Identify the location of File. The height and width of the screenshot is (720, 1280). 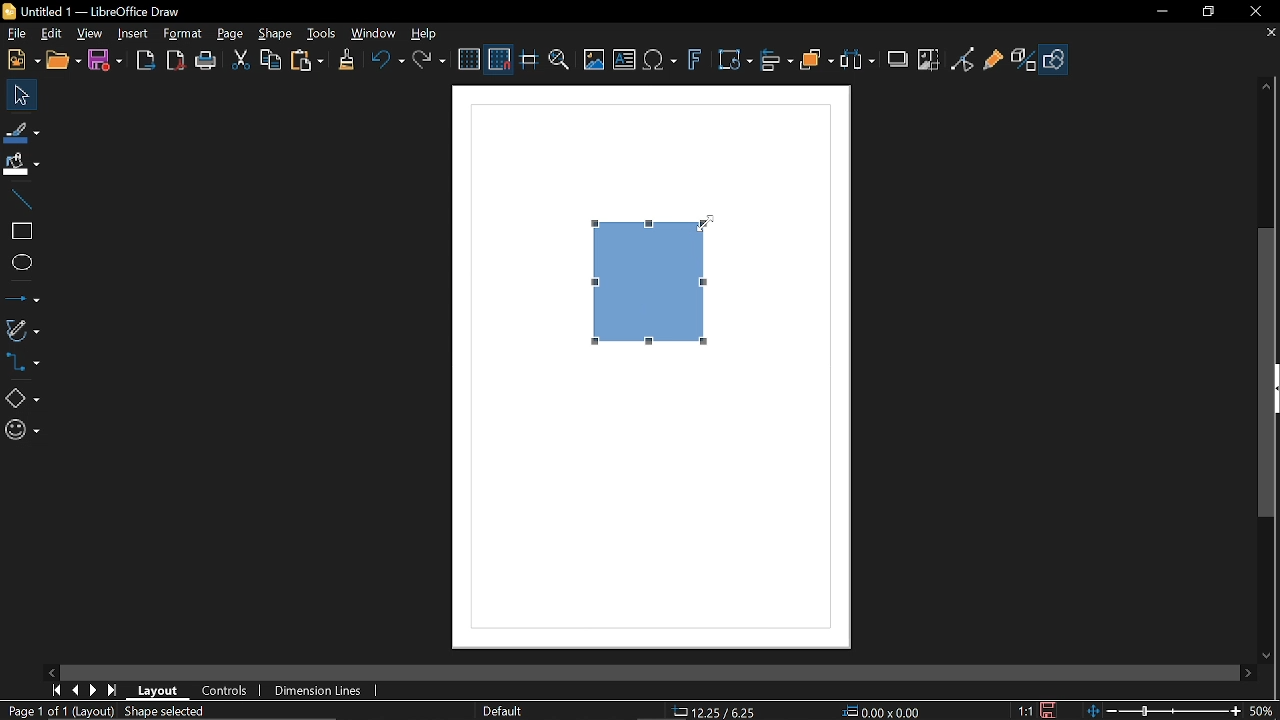
(15, 33).